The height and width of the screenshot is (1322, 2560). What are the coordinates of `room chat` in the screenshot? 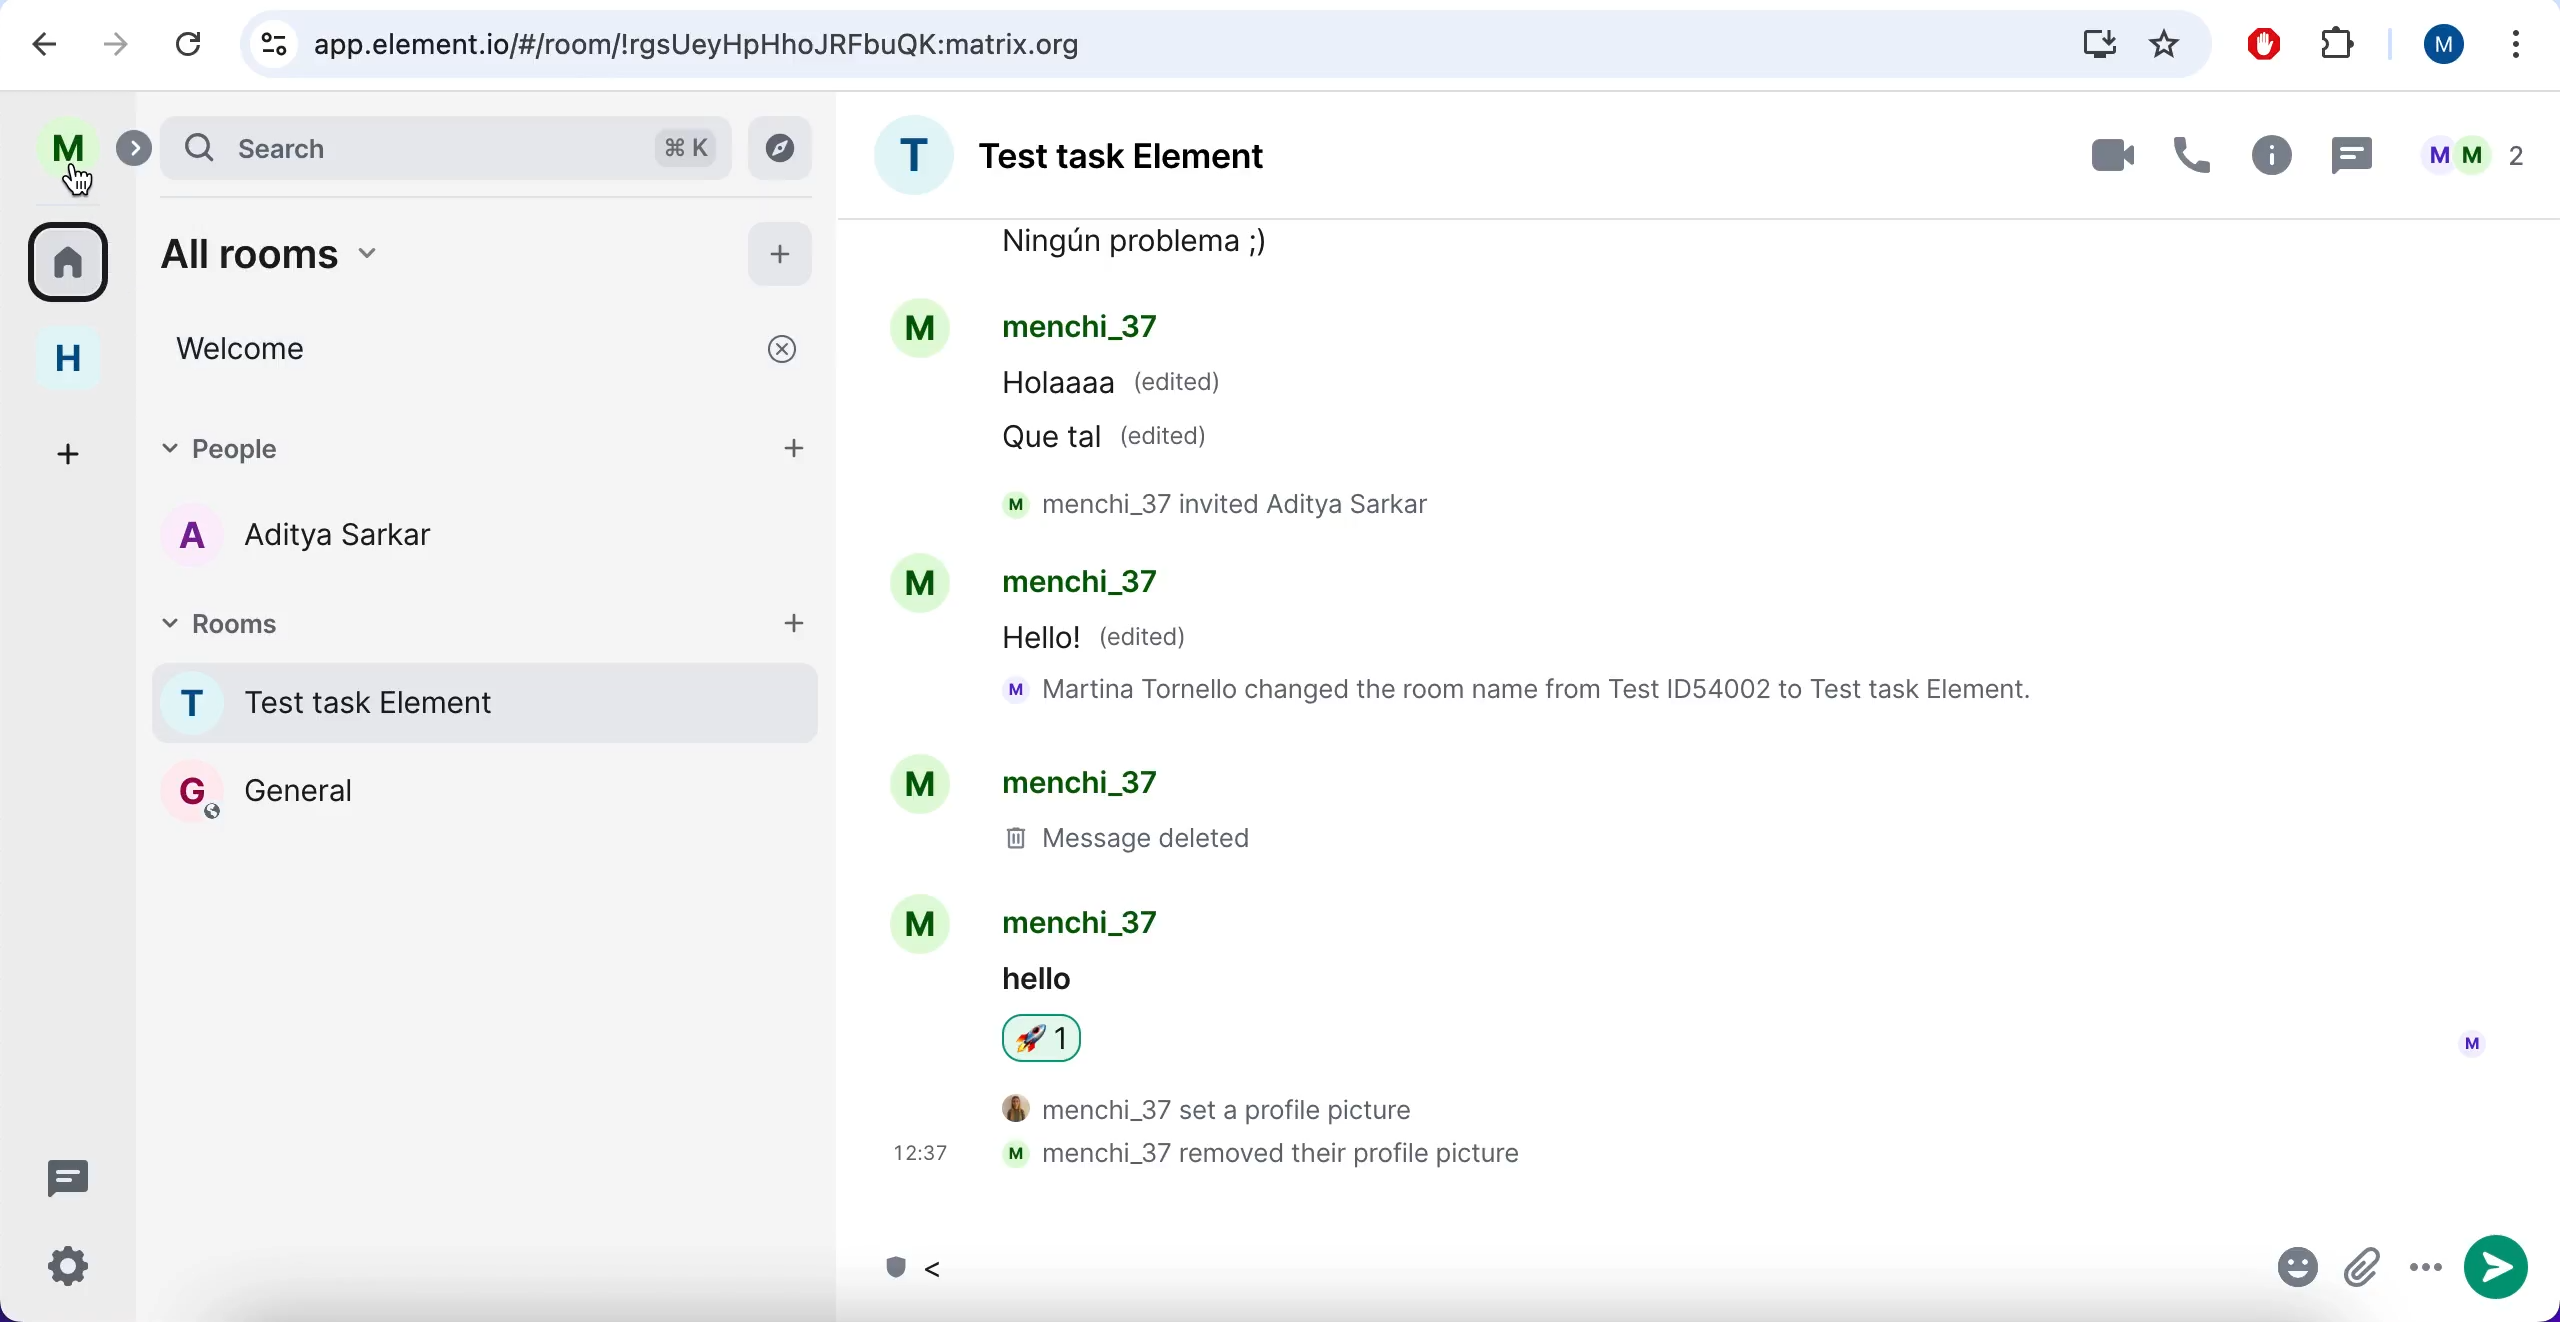 It's located at (1109, 155).